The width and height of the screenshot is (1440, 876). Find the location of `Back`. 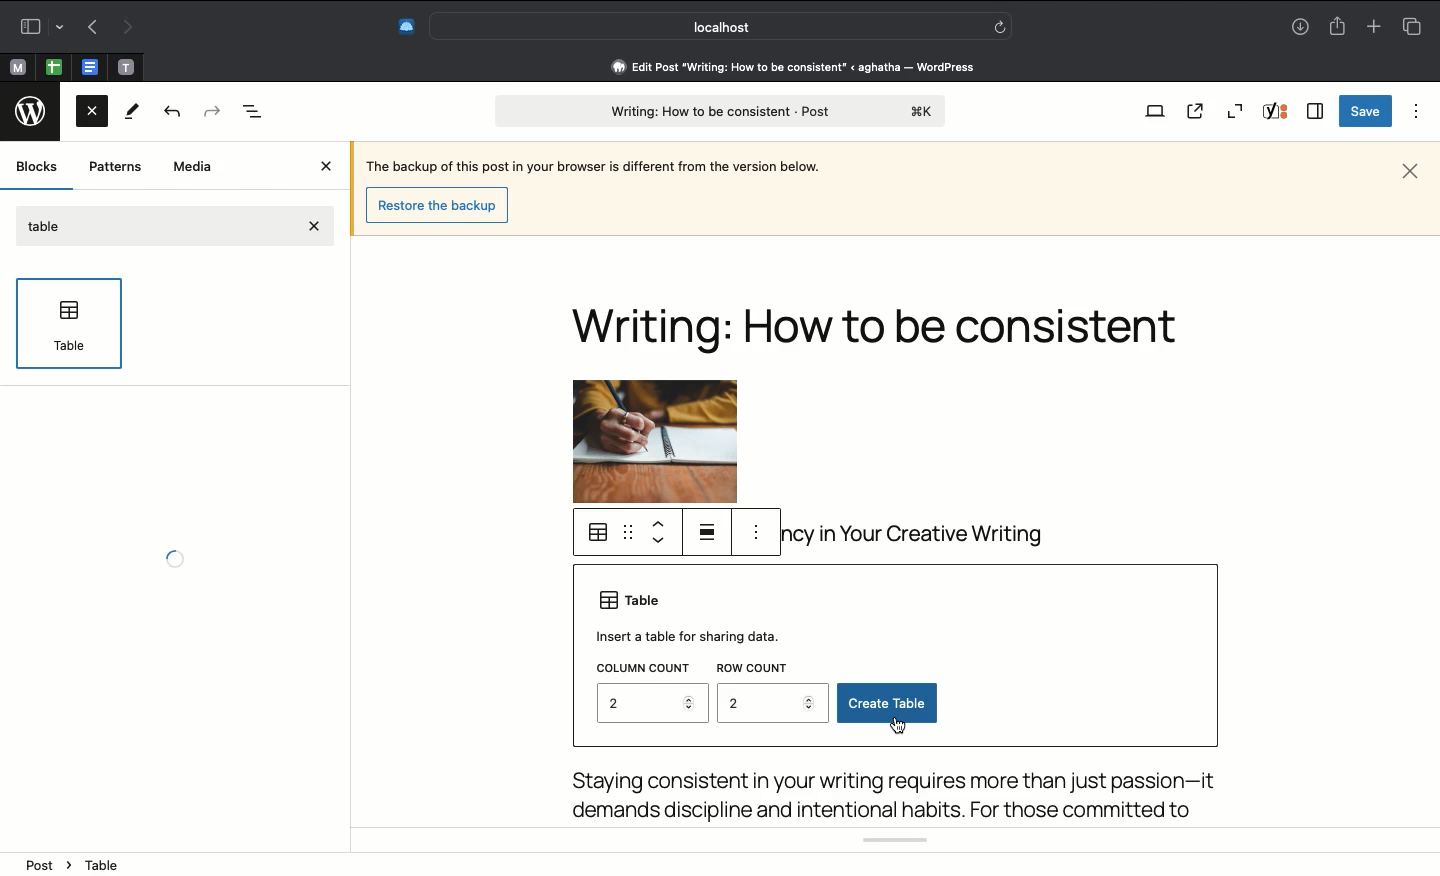

Back is located at coordinates (170, 113).